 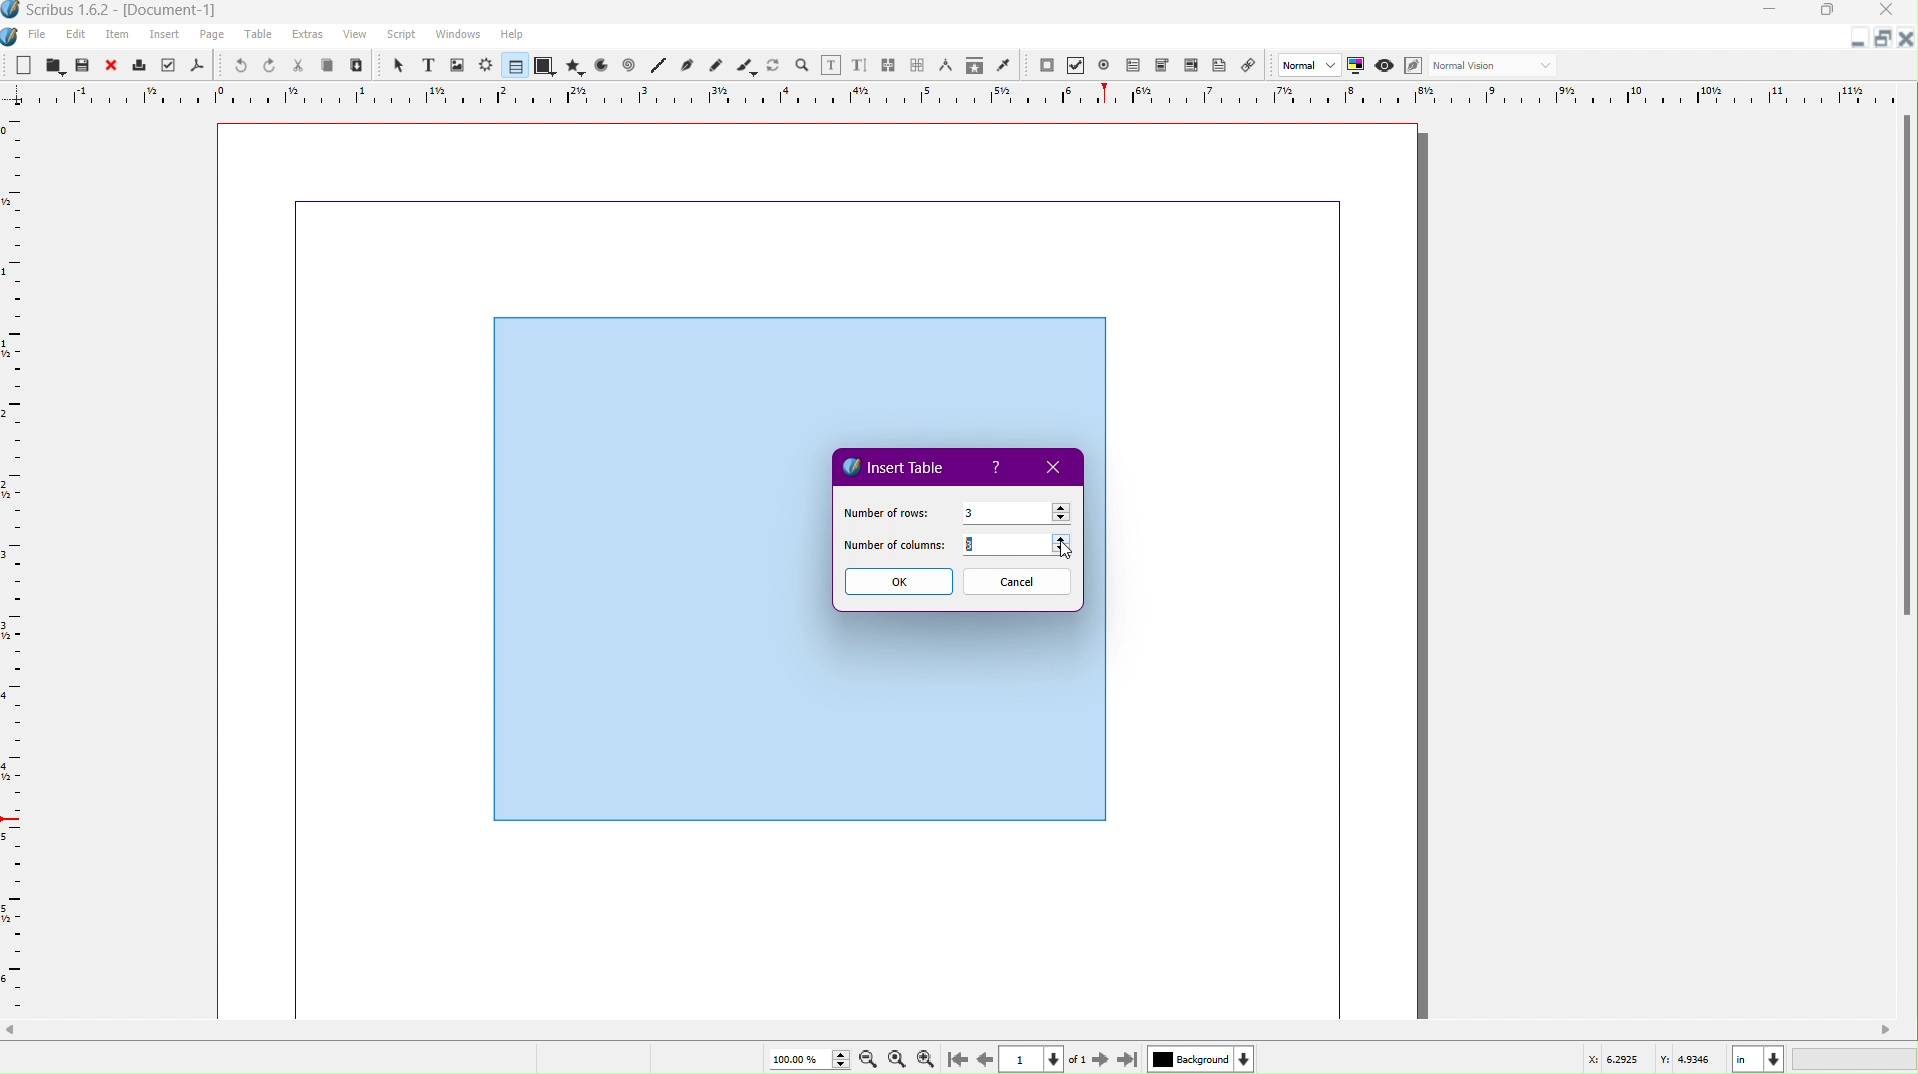 I want to click on Copy Item Properties, so click(x=973, y=66).